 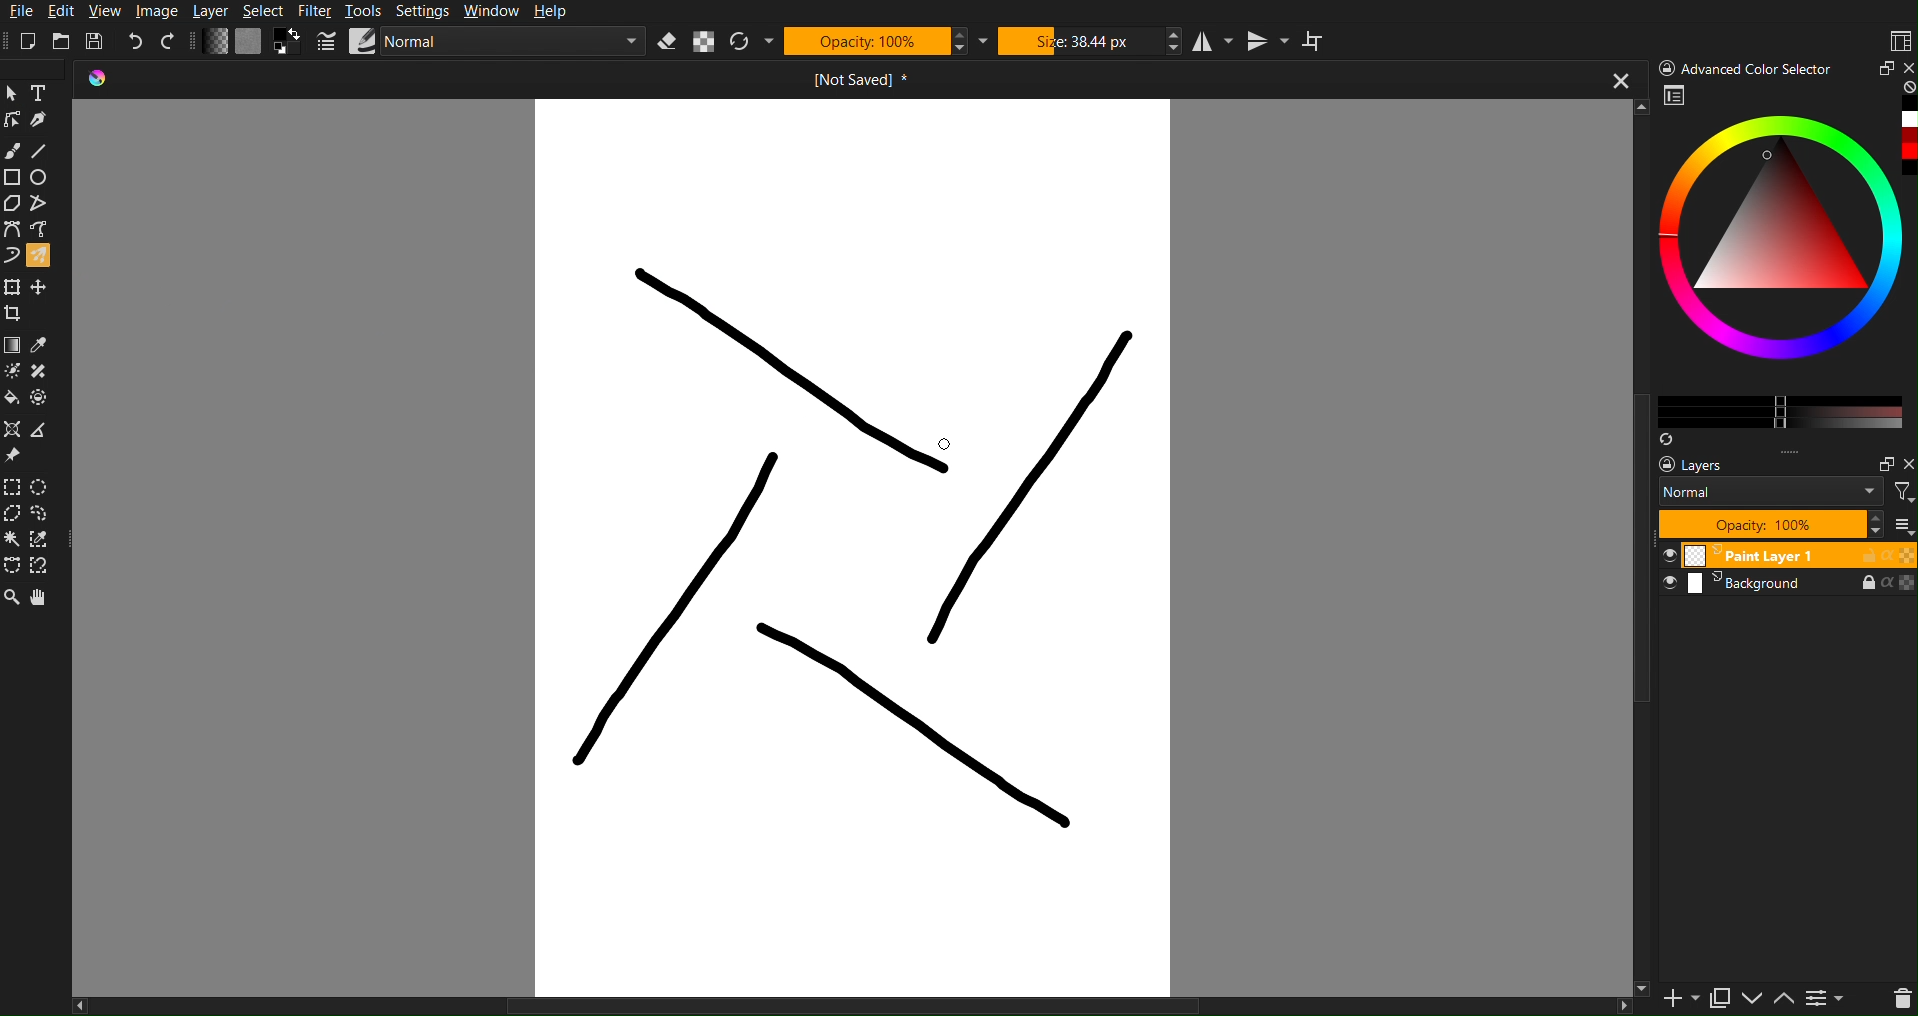 What do you see at coordinates (1906, 88) in the screenshot?
I see `none` at bounding box center [1906, 88].